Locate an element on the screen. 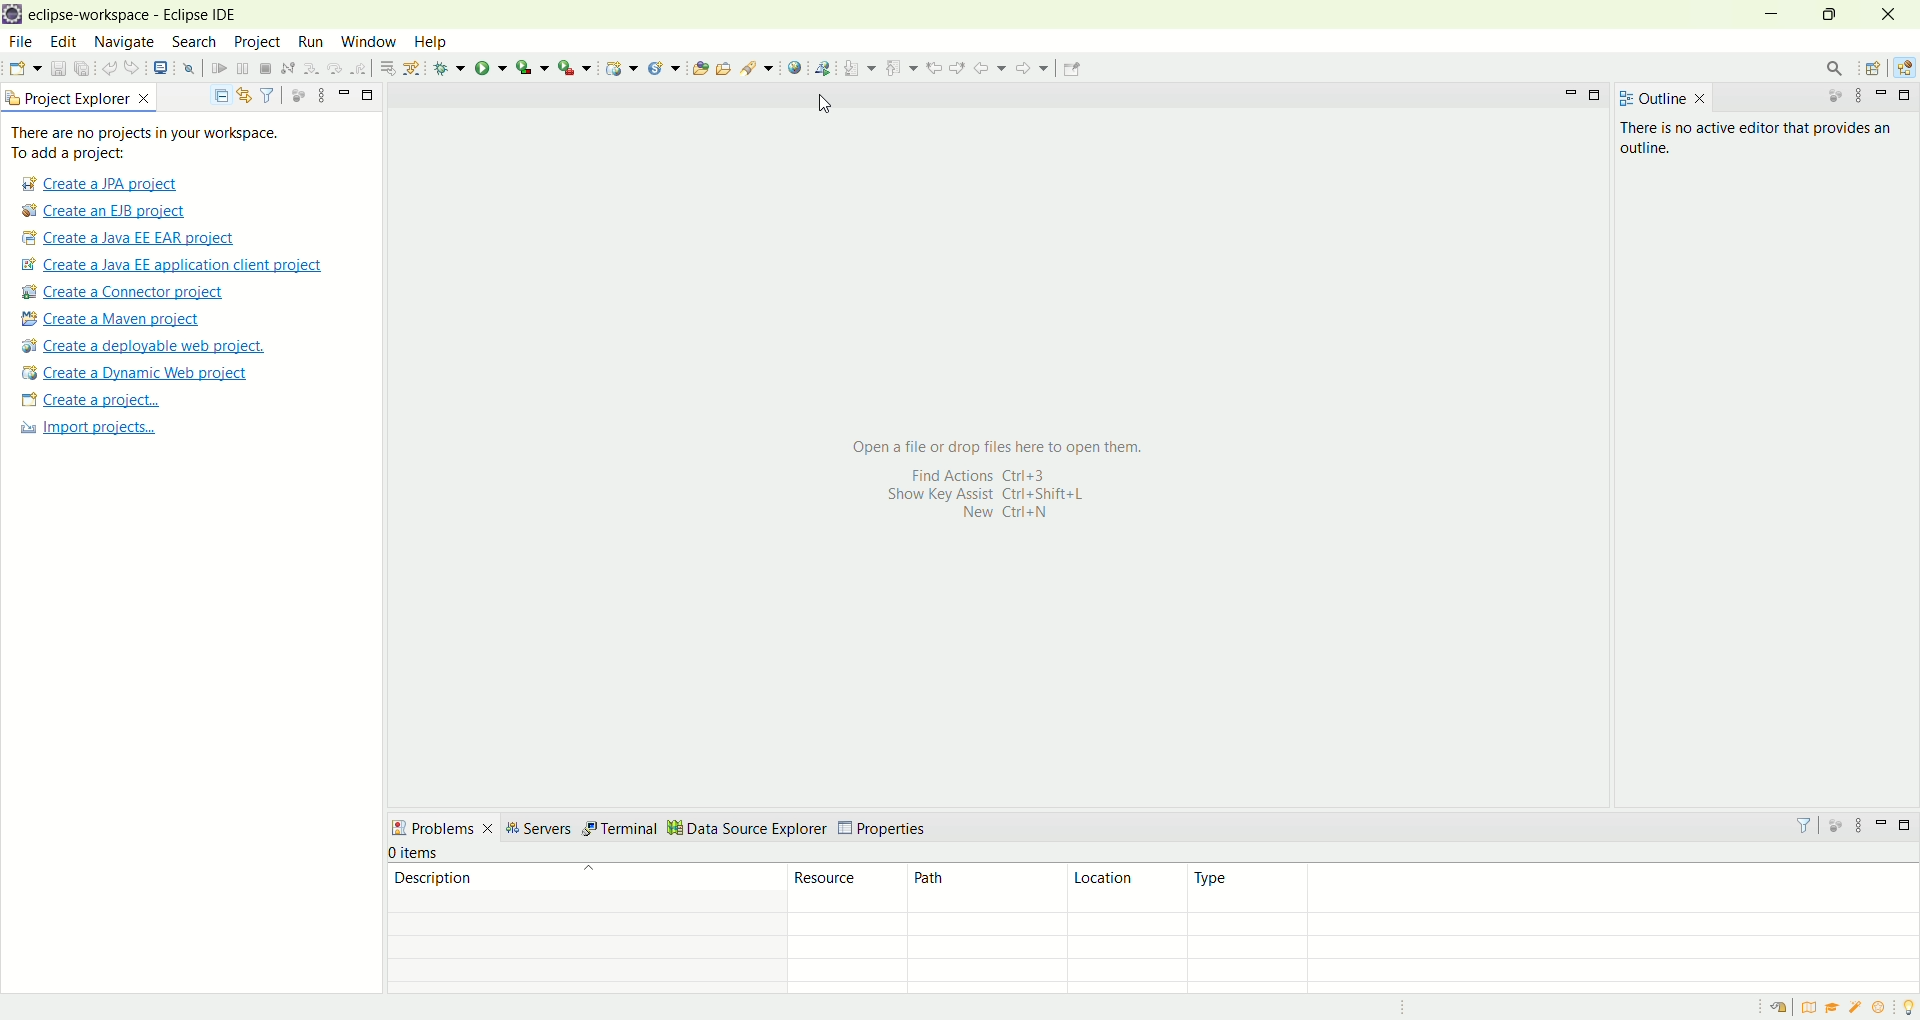 This screenshot has height=1020, width=1920. create a deployable web project is located at coordinates (144, 347).